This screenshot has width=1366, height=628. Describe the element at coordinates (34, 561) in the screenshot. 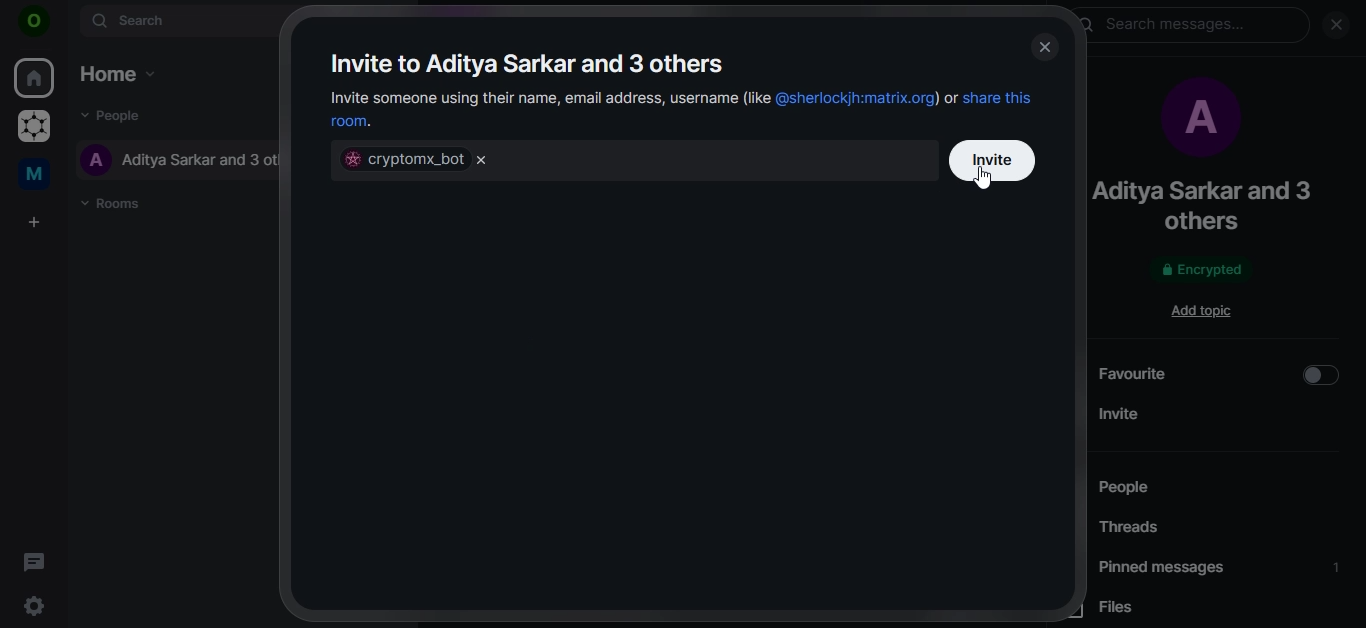

I see `threads` at that location.